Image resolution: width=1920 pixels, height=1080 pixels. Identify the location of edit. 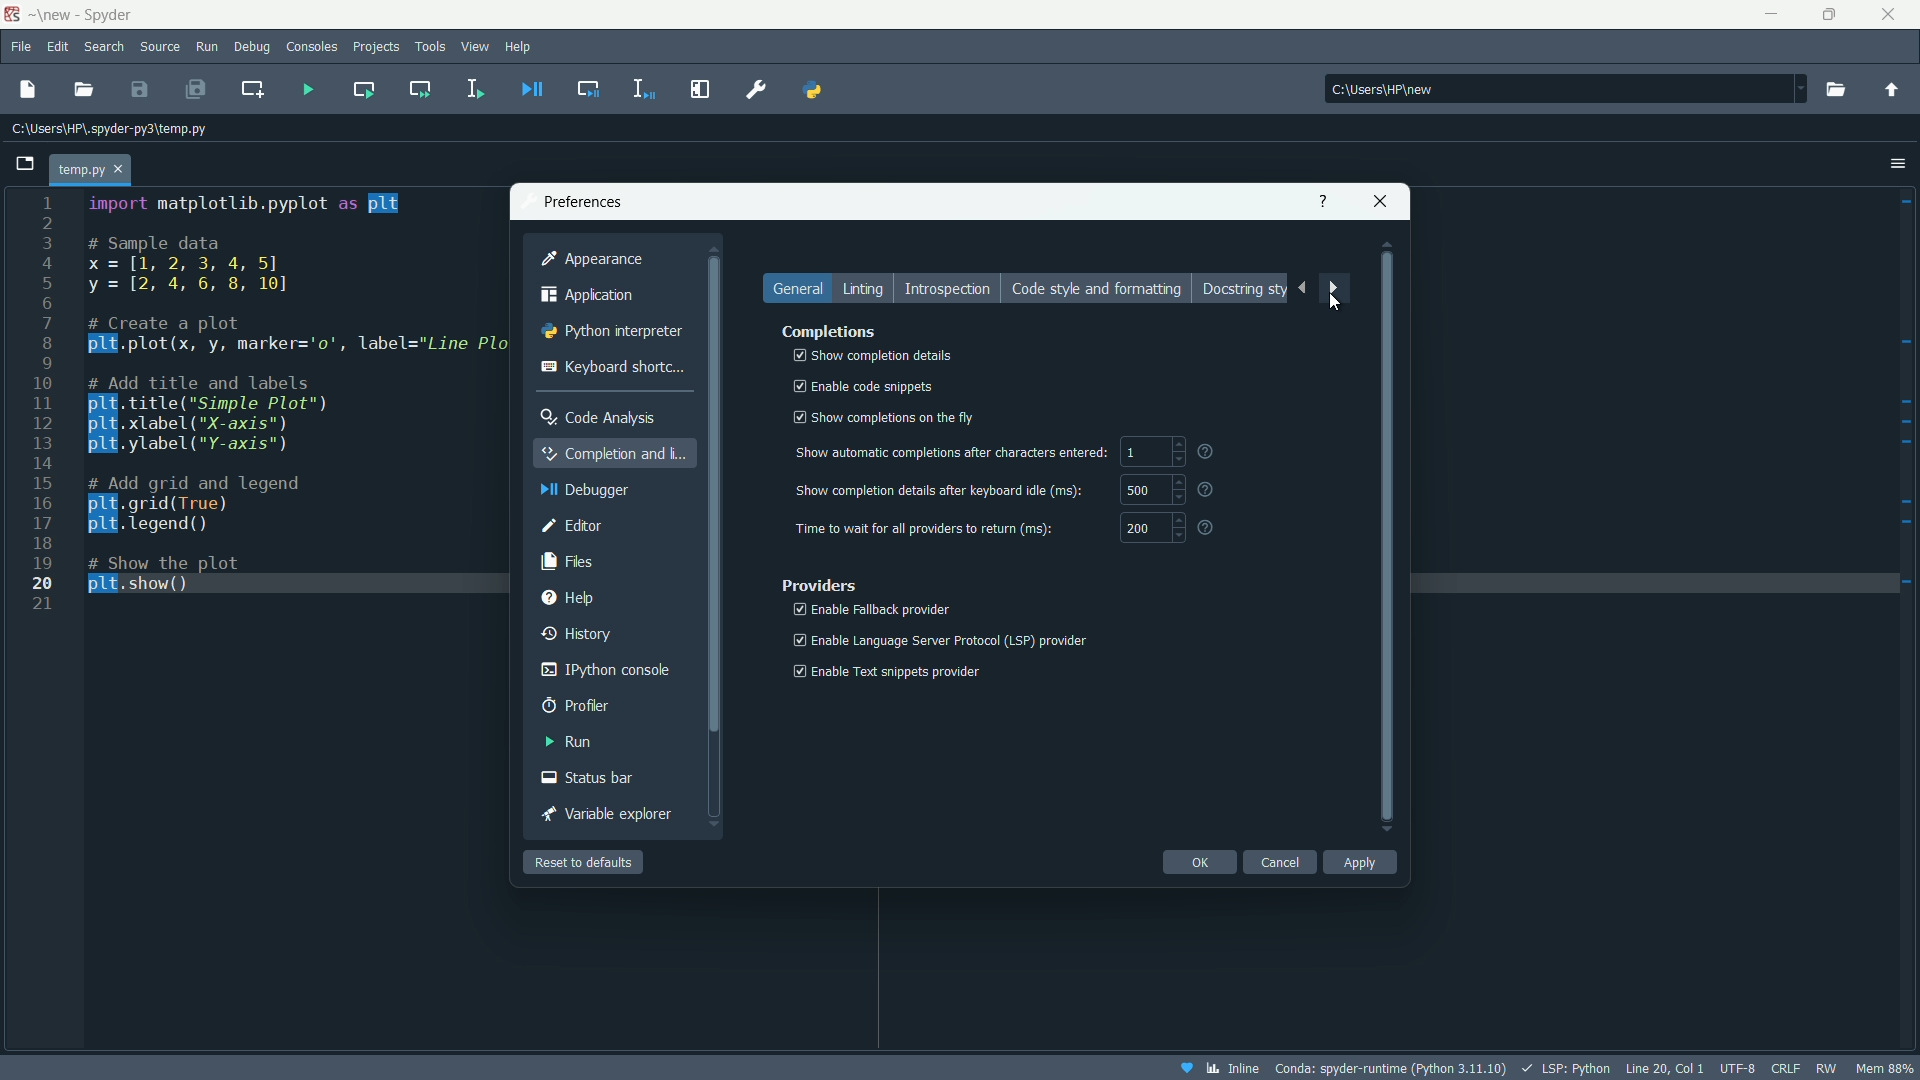
(58, 47).